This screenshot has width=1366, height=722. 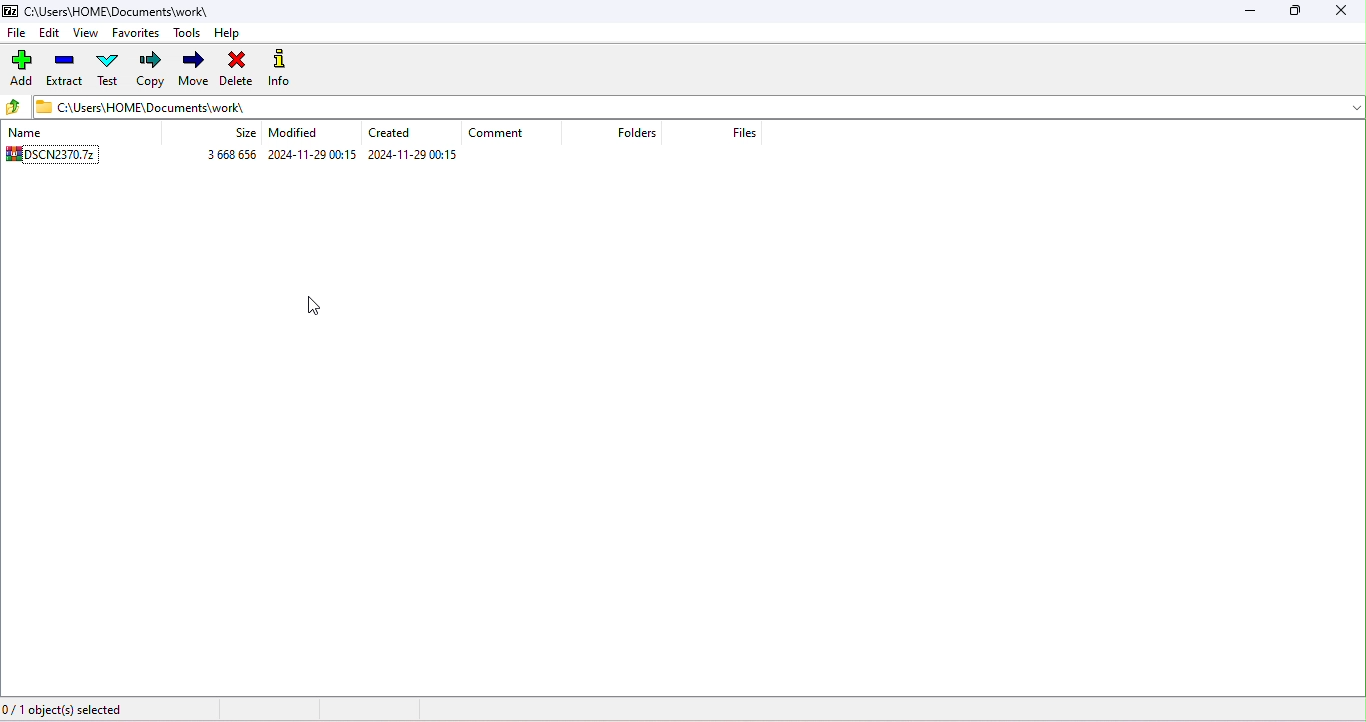 What do you see at coordinates (65, 72) in the screenshot?
I see `extract` at bounding box center [65, 72].